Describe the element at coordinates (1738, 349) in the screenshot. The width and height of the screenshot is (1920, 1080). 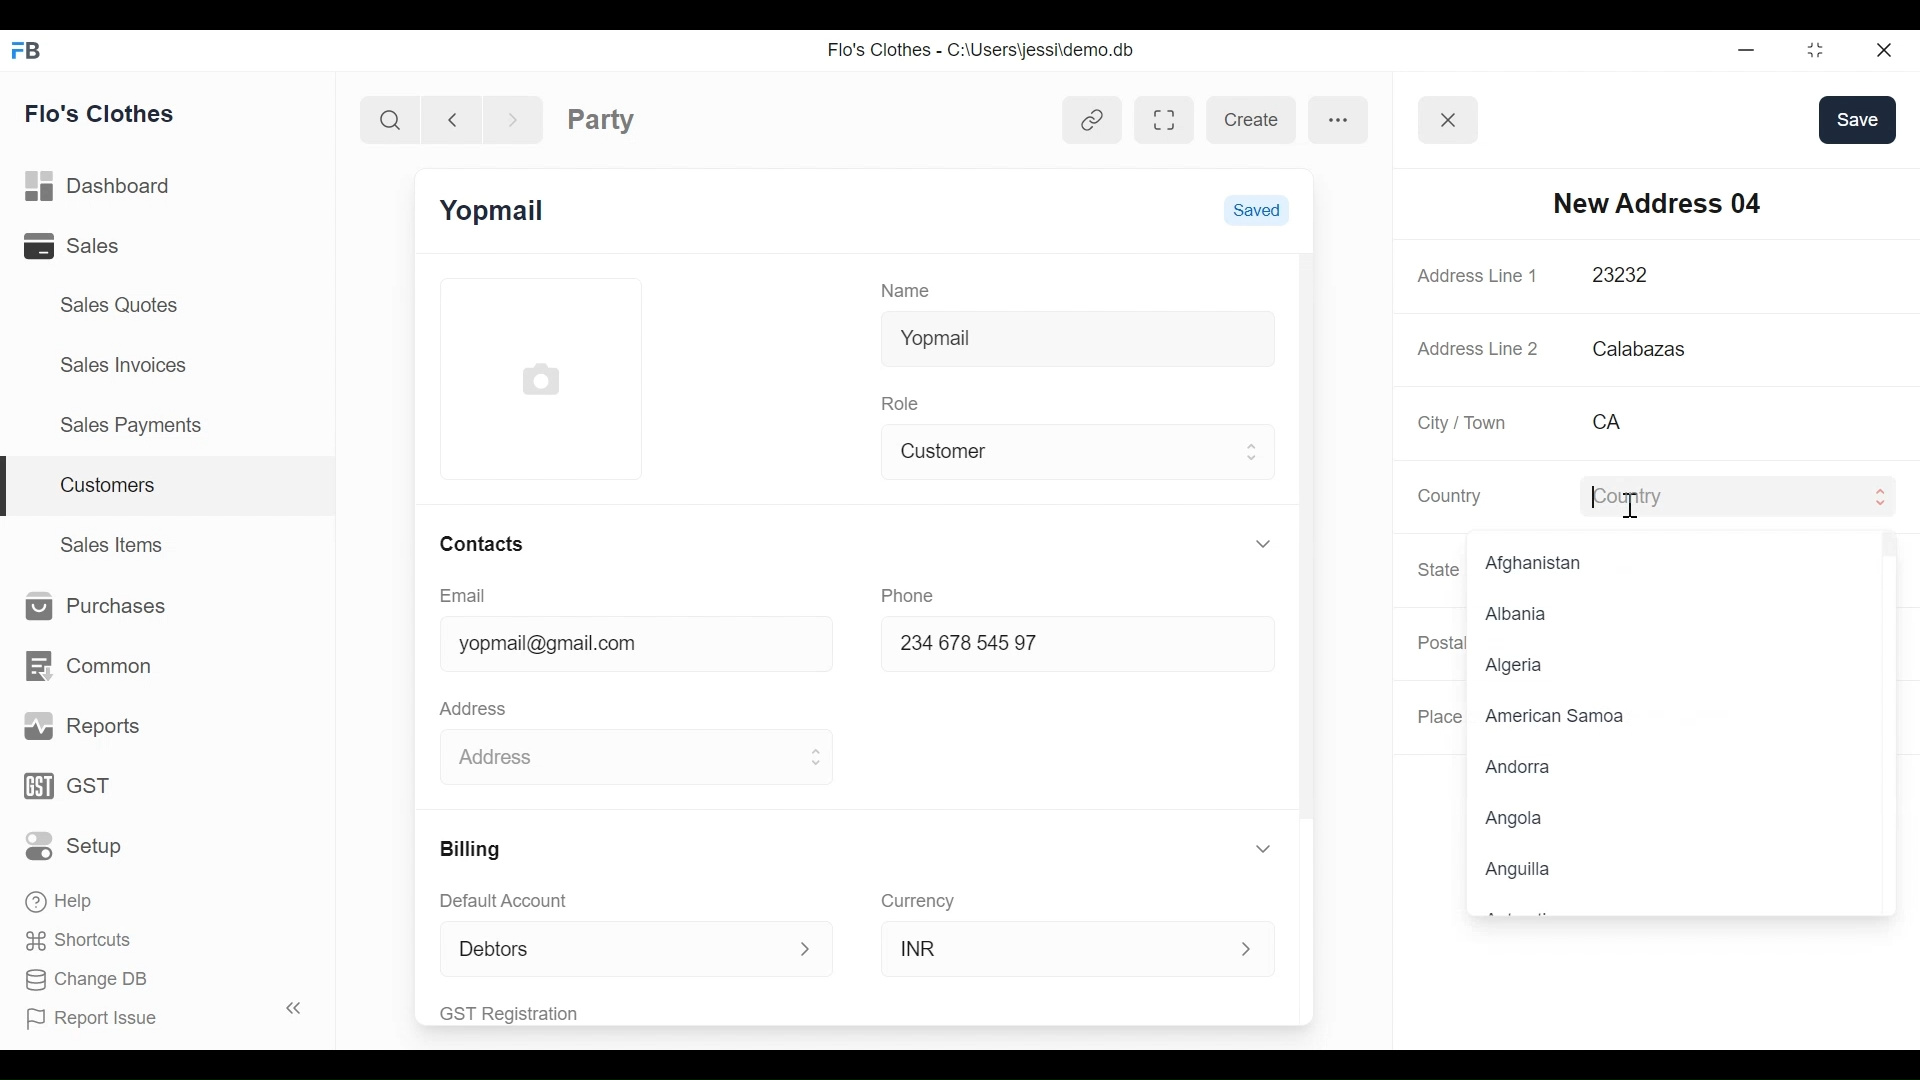
I see `Calabazas` at that location.